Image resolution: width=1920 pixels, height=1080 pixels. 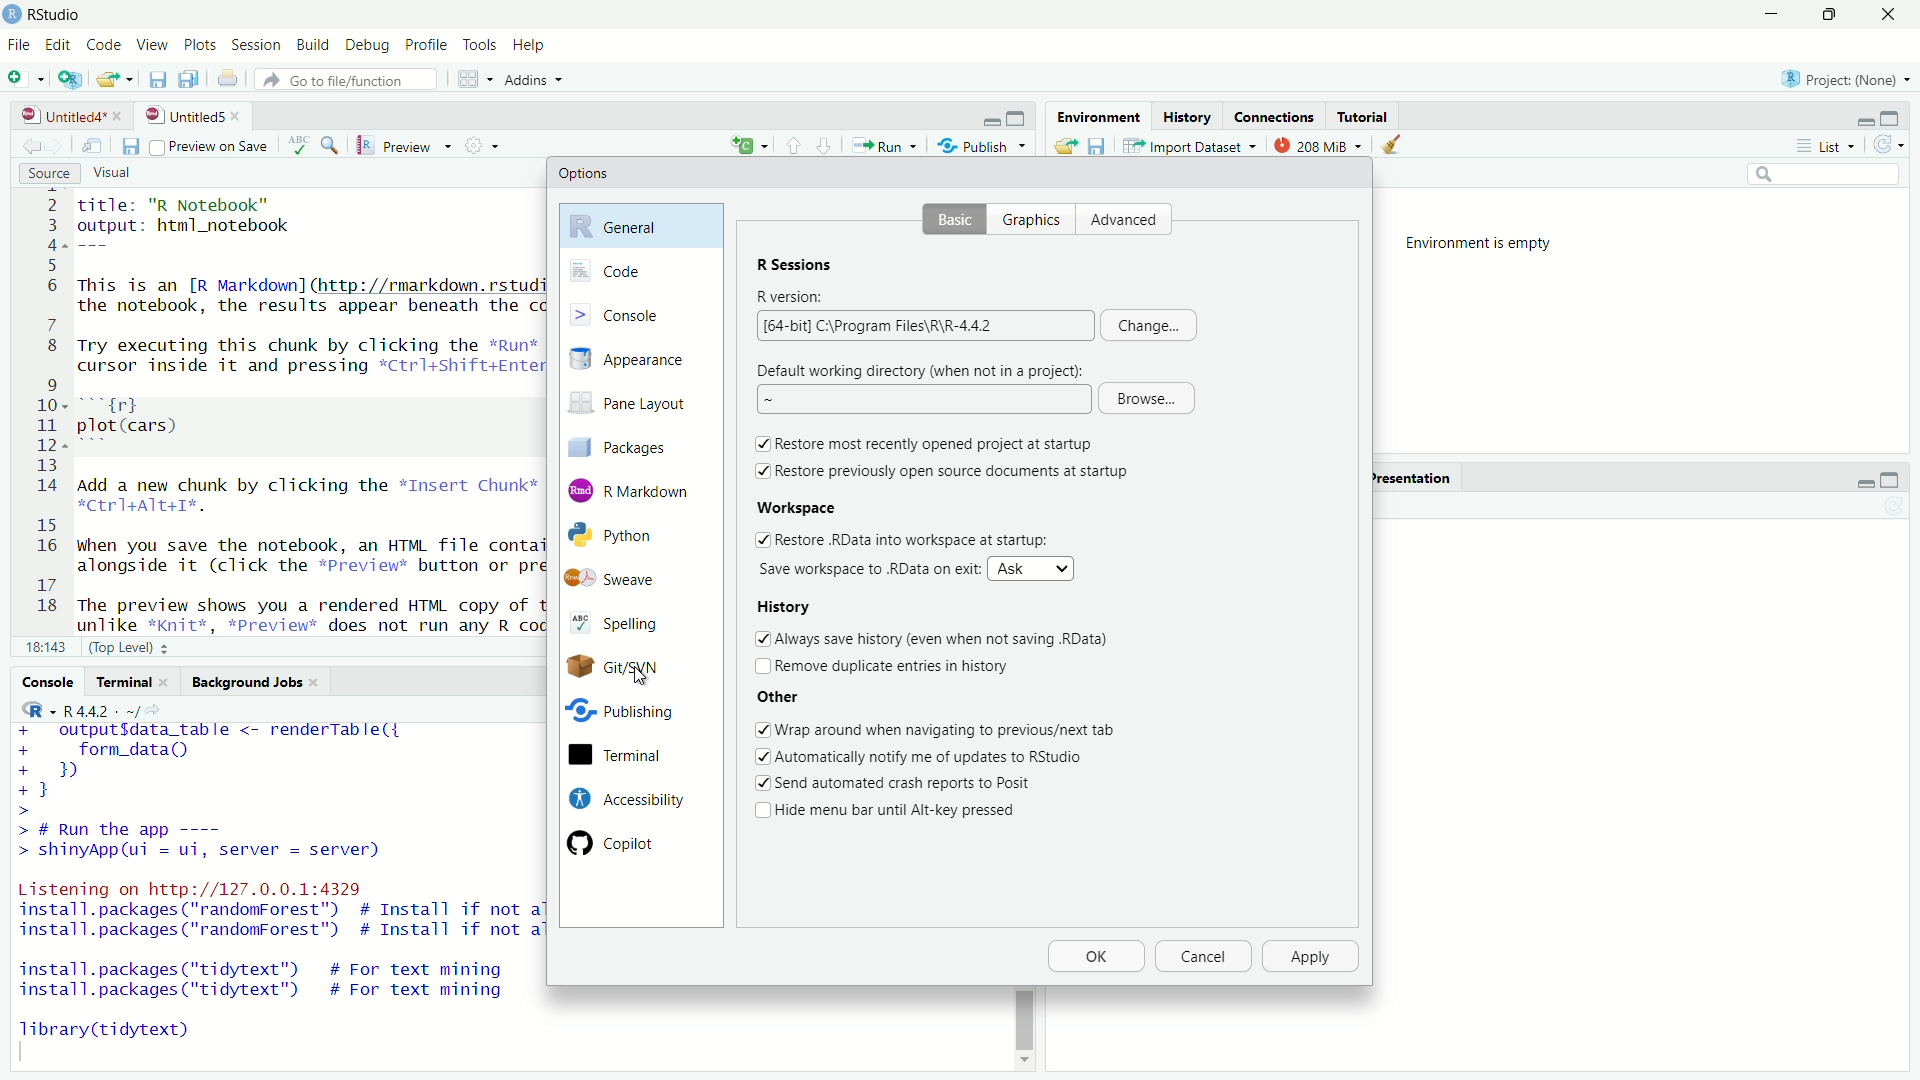 What do you see at coordinates (208, 146) in the screenshot?
I see `Preview on save` at bounding box center [208, 146].